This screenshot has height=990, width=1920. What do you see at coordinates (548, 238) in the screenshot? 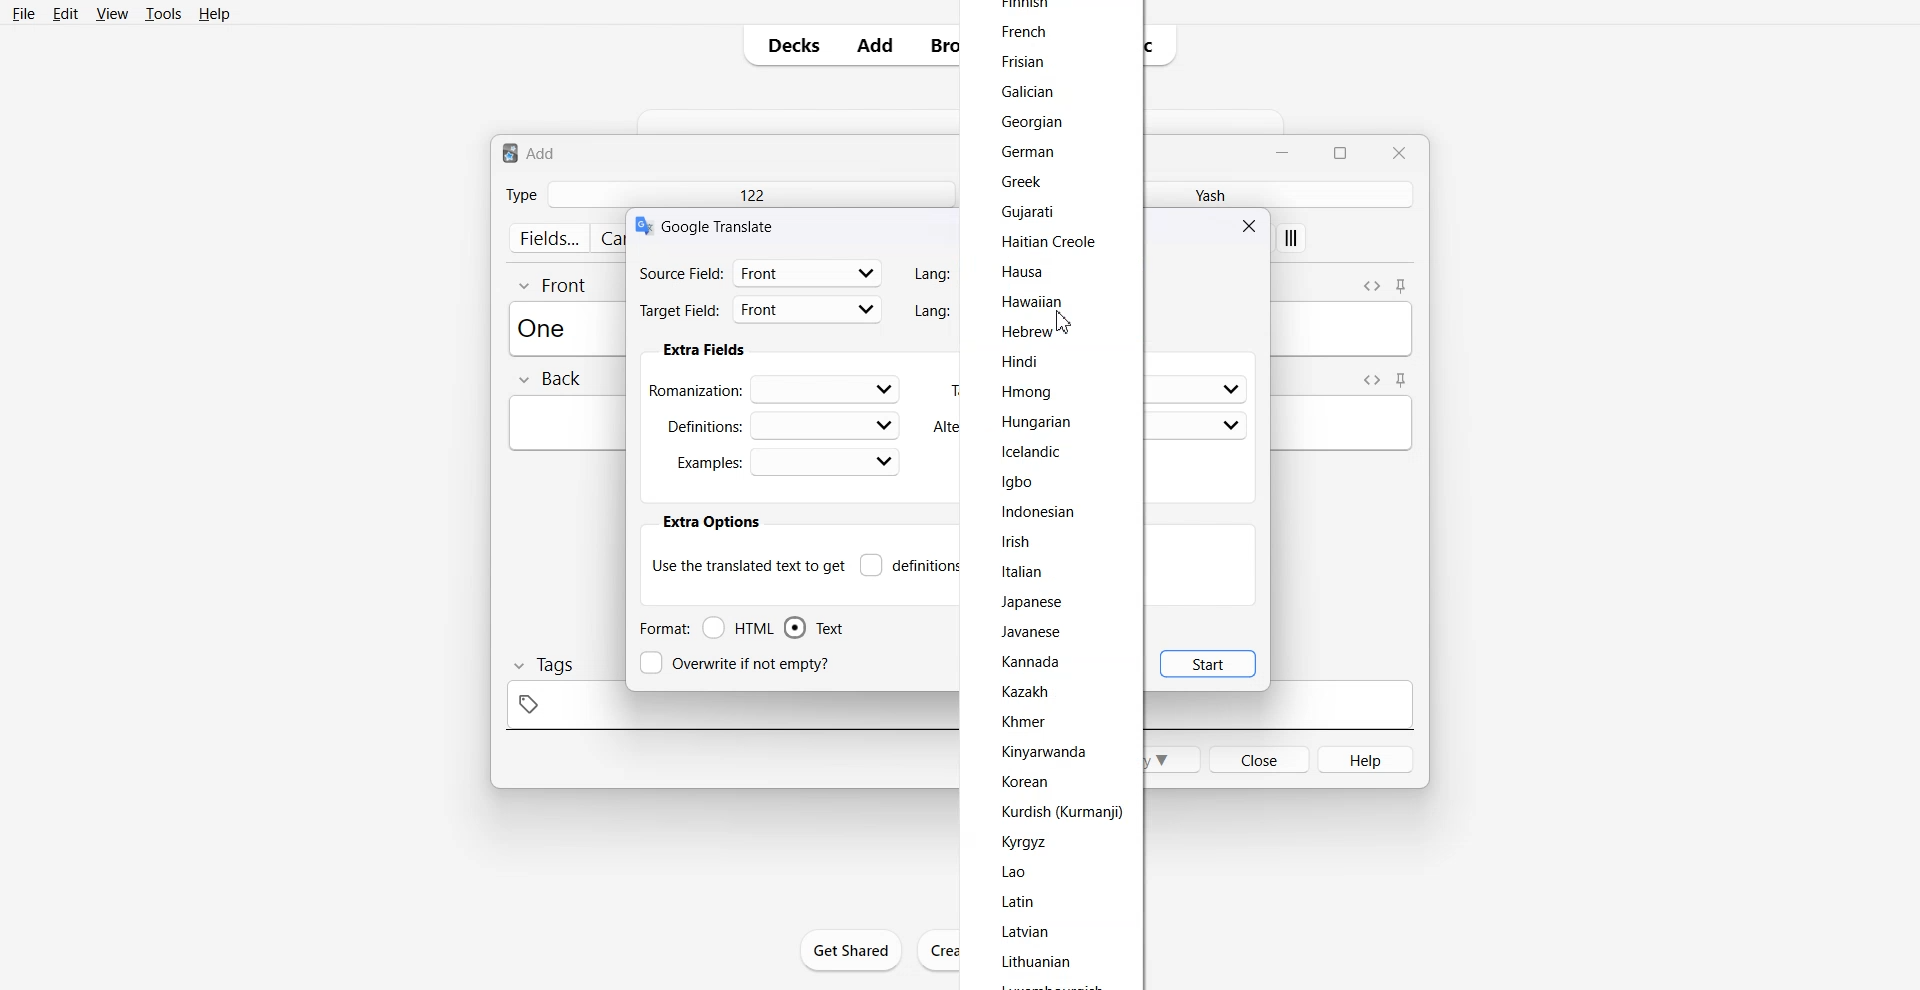
I see `fields ` at bounding box center [548, 238].